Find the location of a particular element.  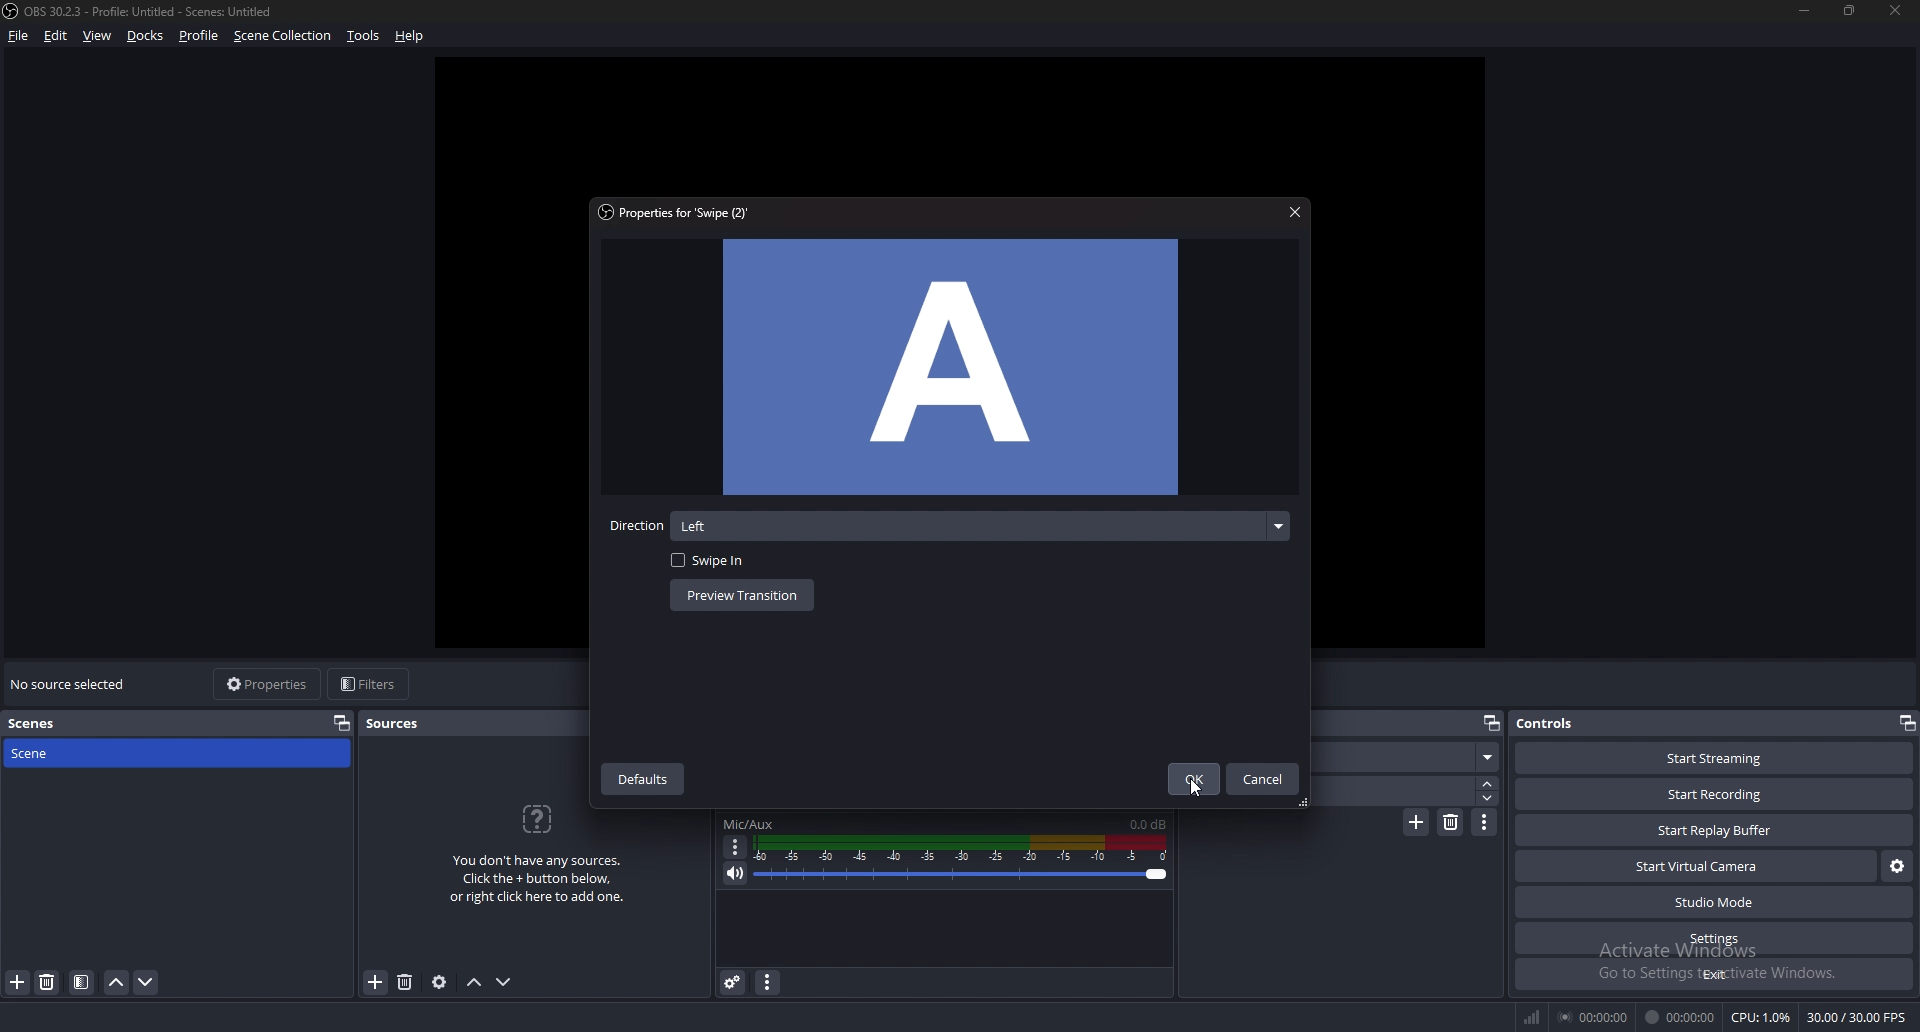

no source selected is located at coordinates (73, 683).